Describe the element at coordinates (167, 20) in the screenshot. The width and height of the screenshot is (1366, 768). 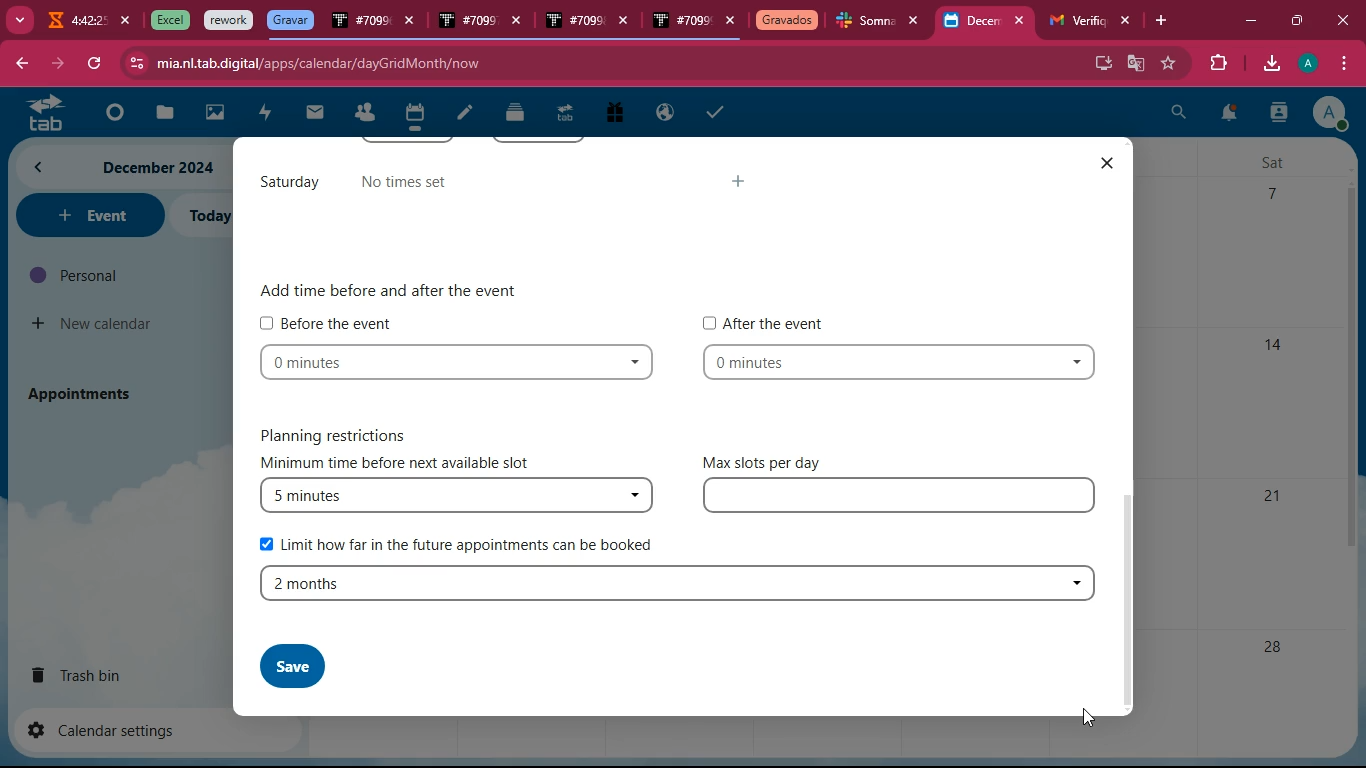
I see `tab` at that location.